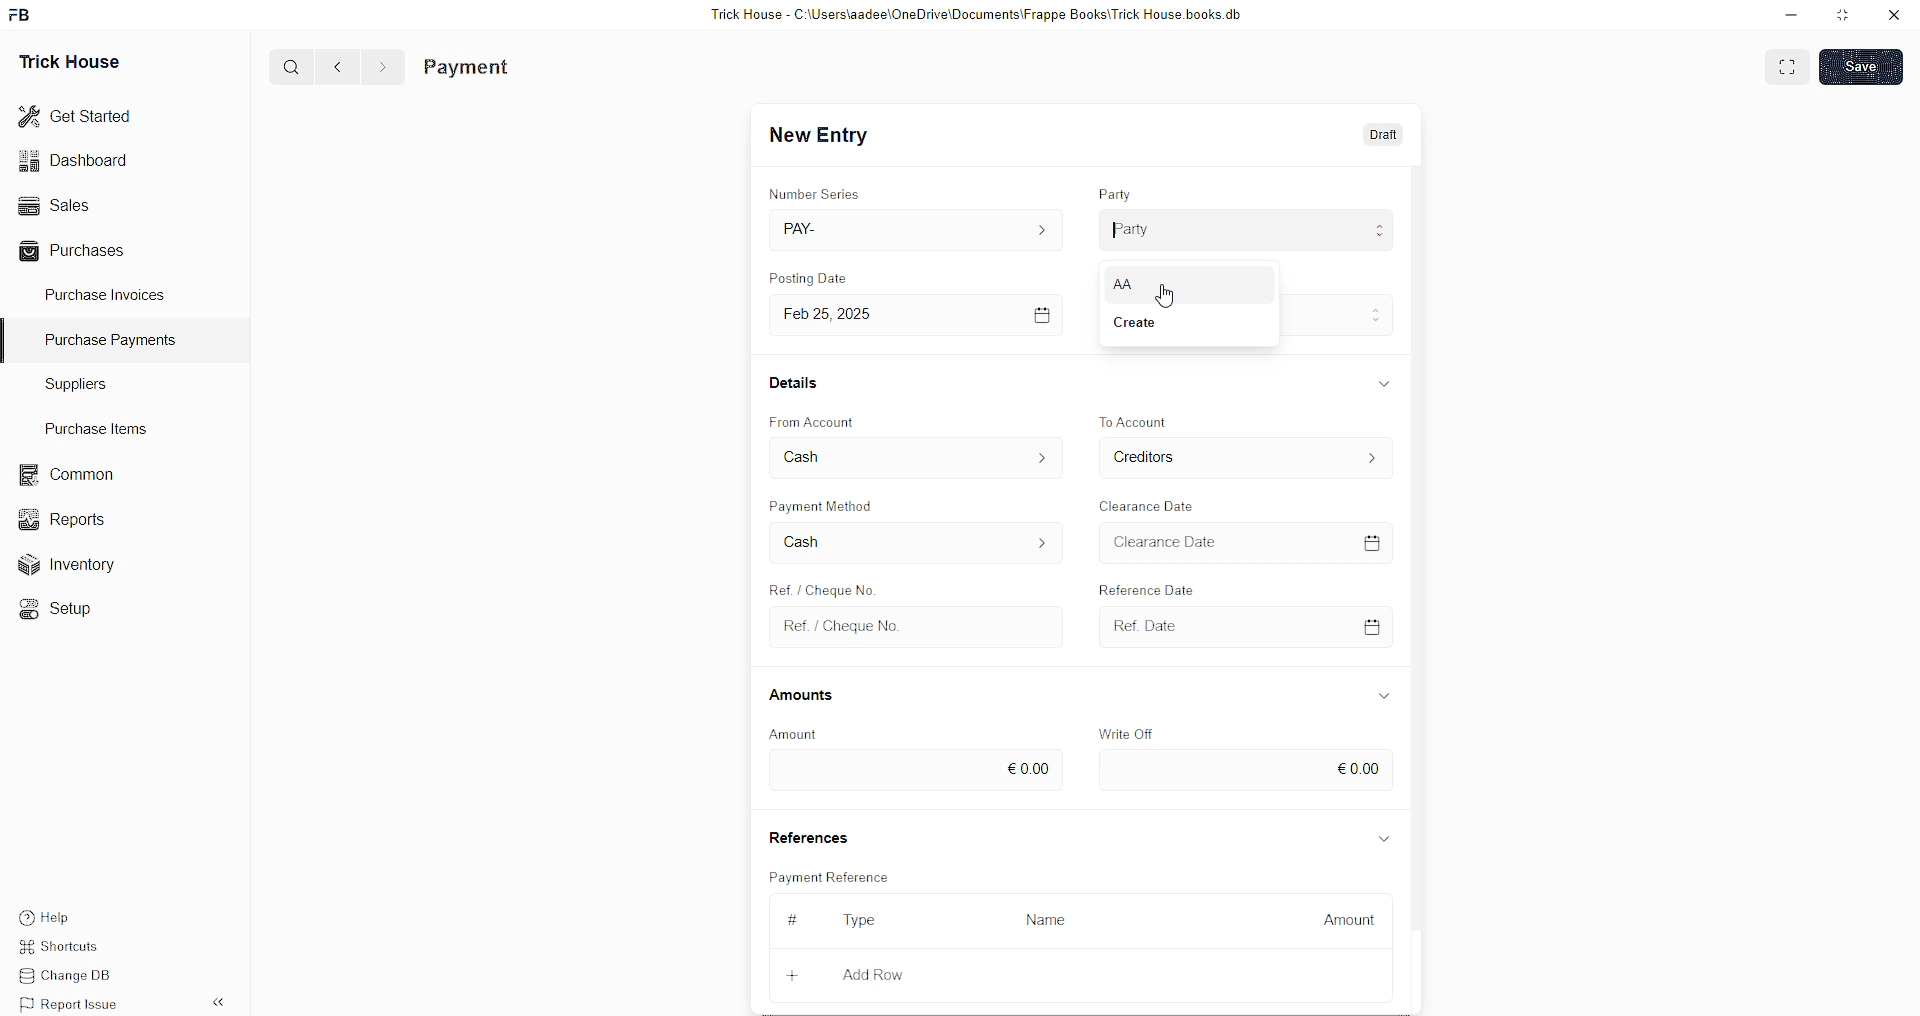 This screenshot has width=1920, height=1016. What do you see at coordinates (1372, 625) in the screenshot?
I see `CALENDER` at bounding box center [1372, 625].